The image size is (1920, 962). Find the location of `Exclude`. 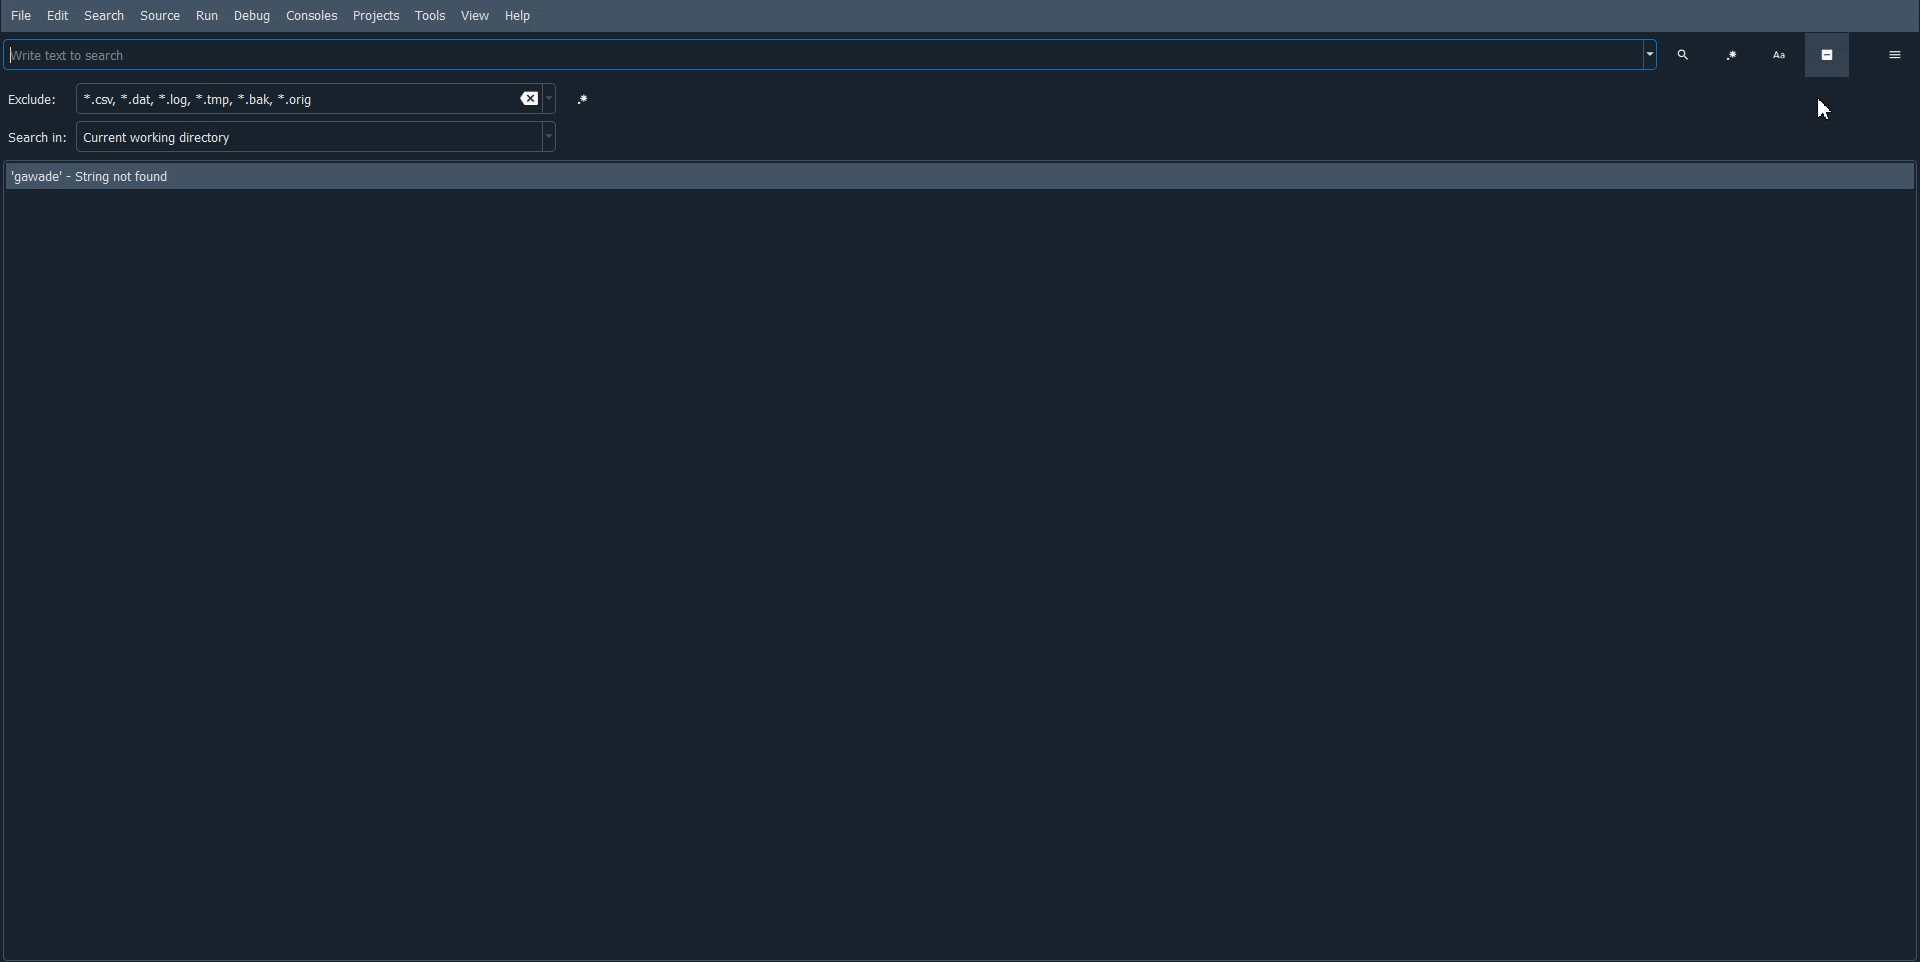

Exclude is located at coordinates (31, 98).